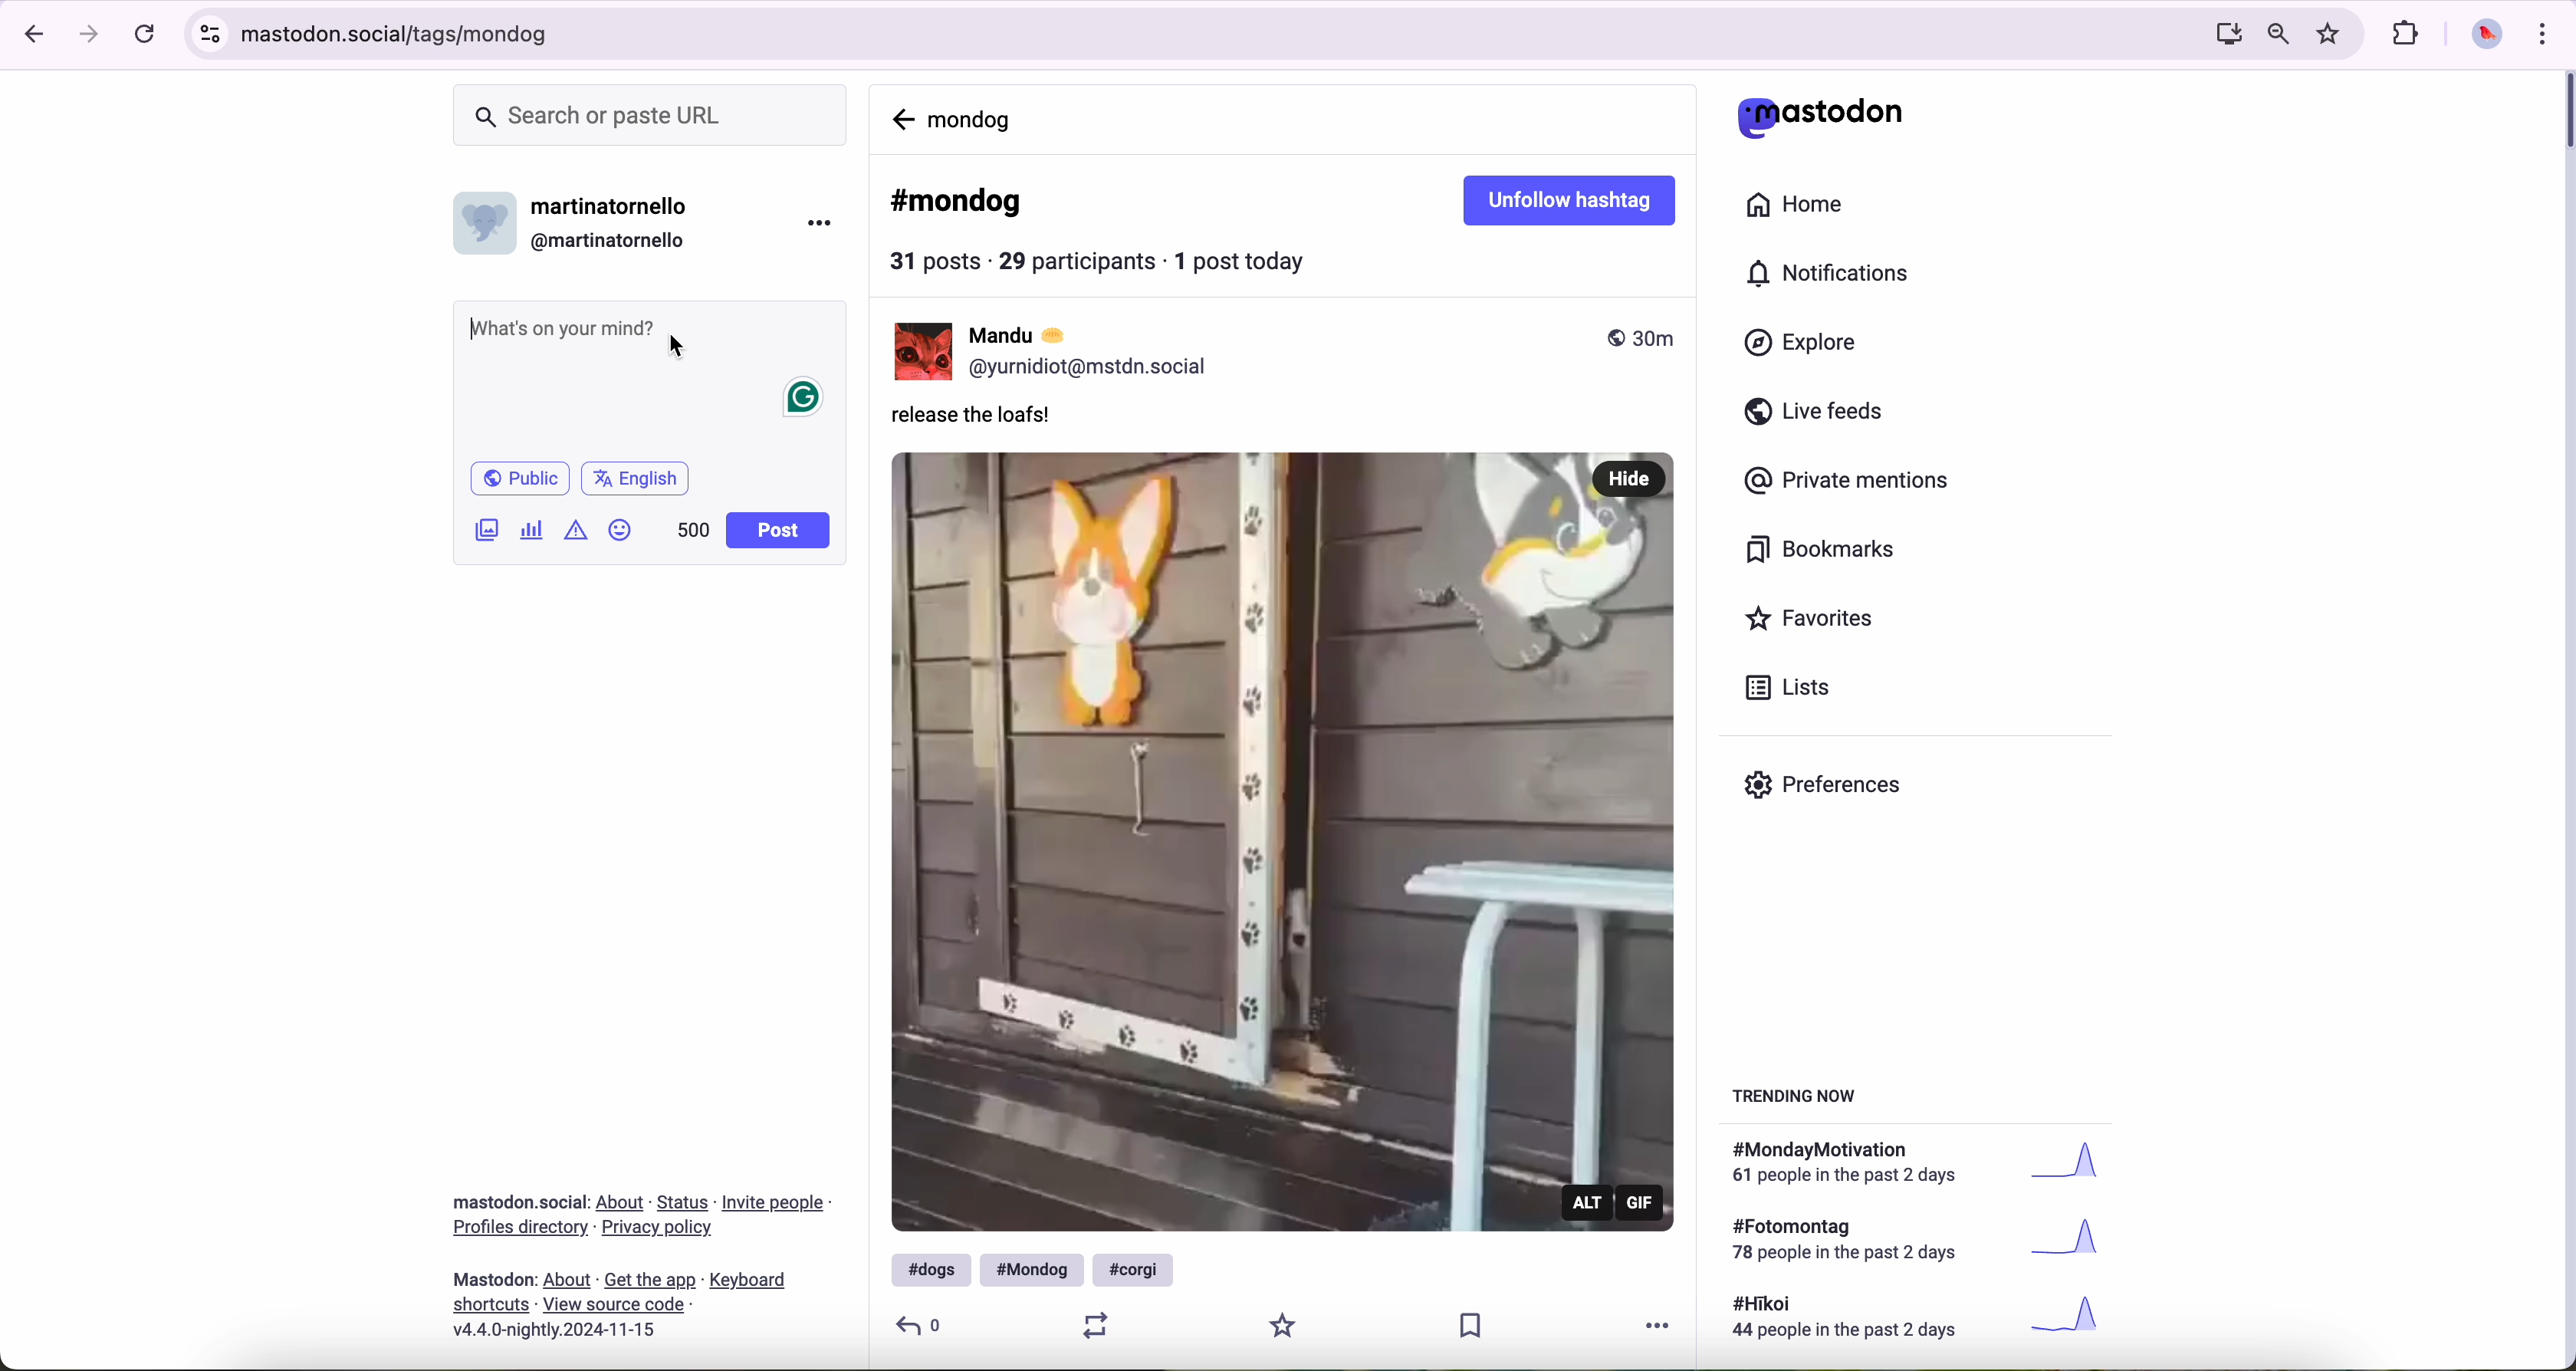  I want to click on customize and control Google Chrome, so click(2549, 34).